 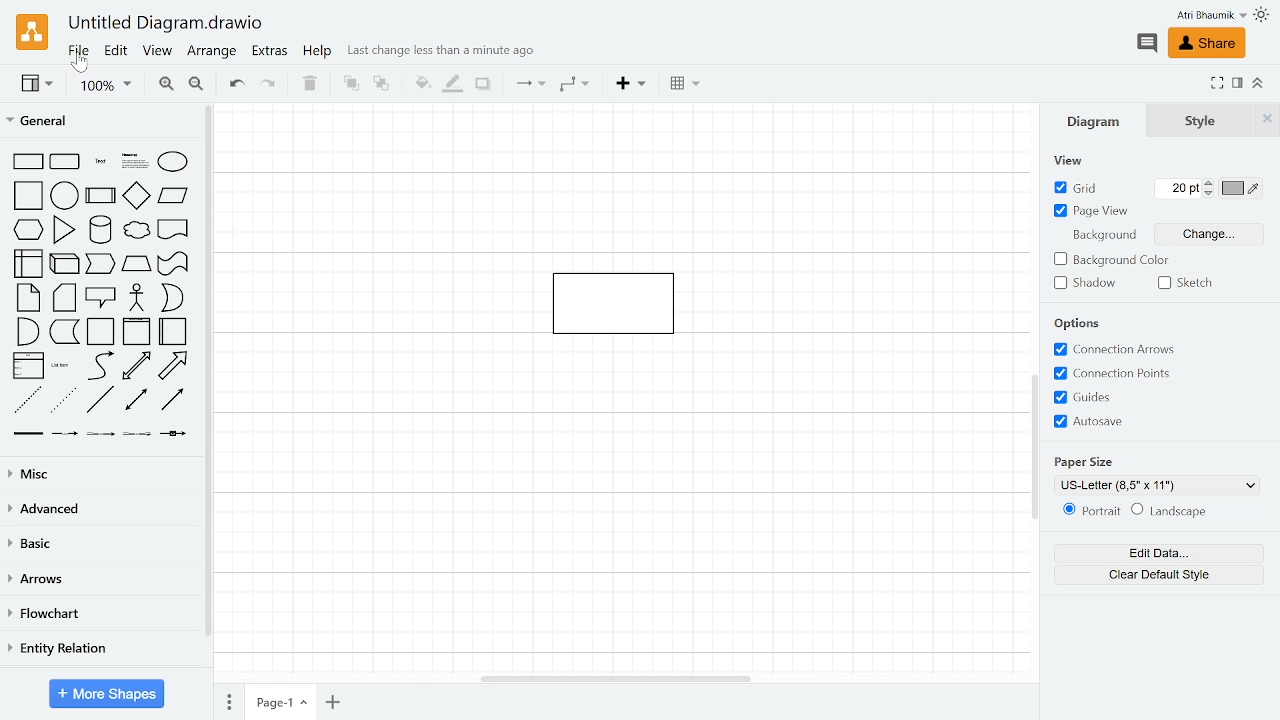 I want to click on Potrait, so click(x=1090, y=510).